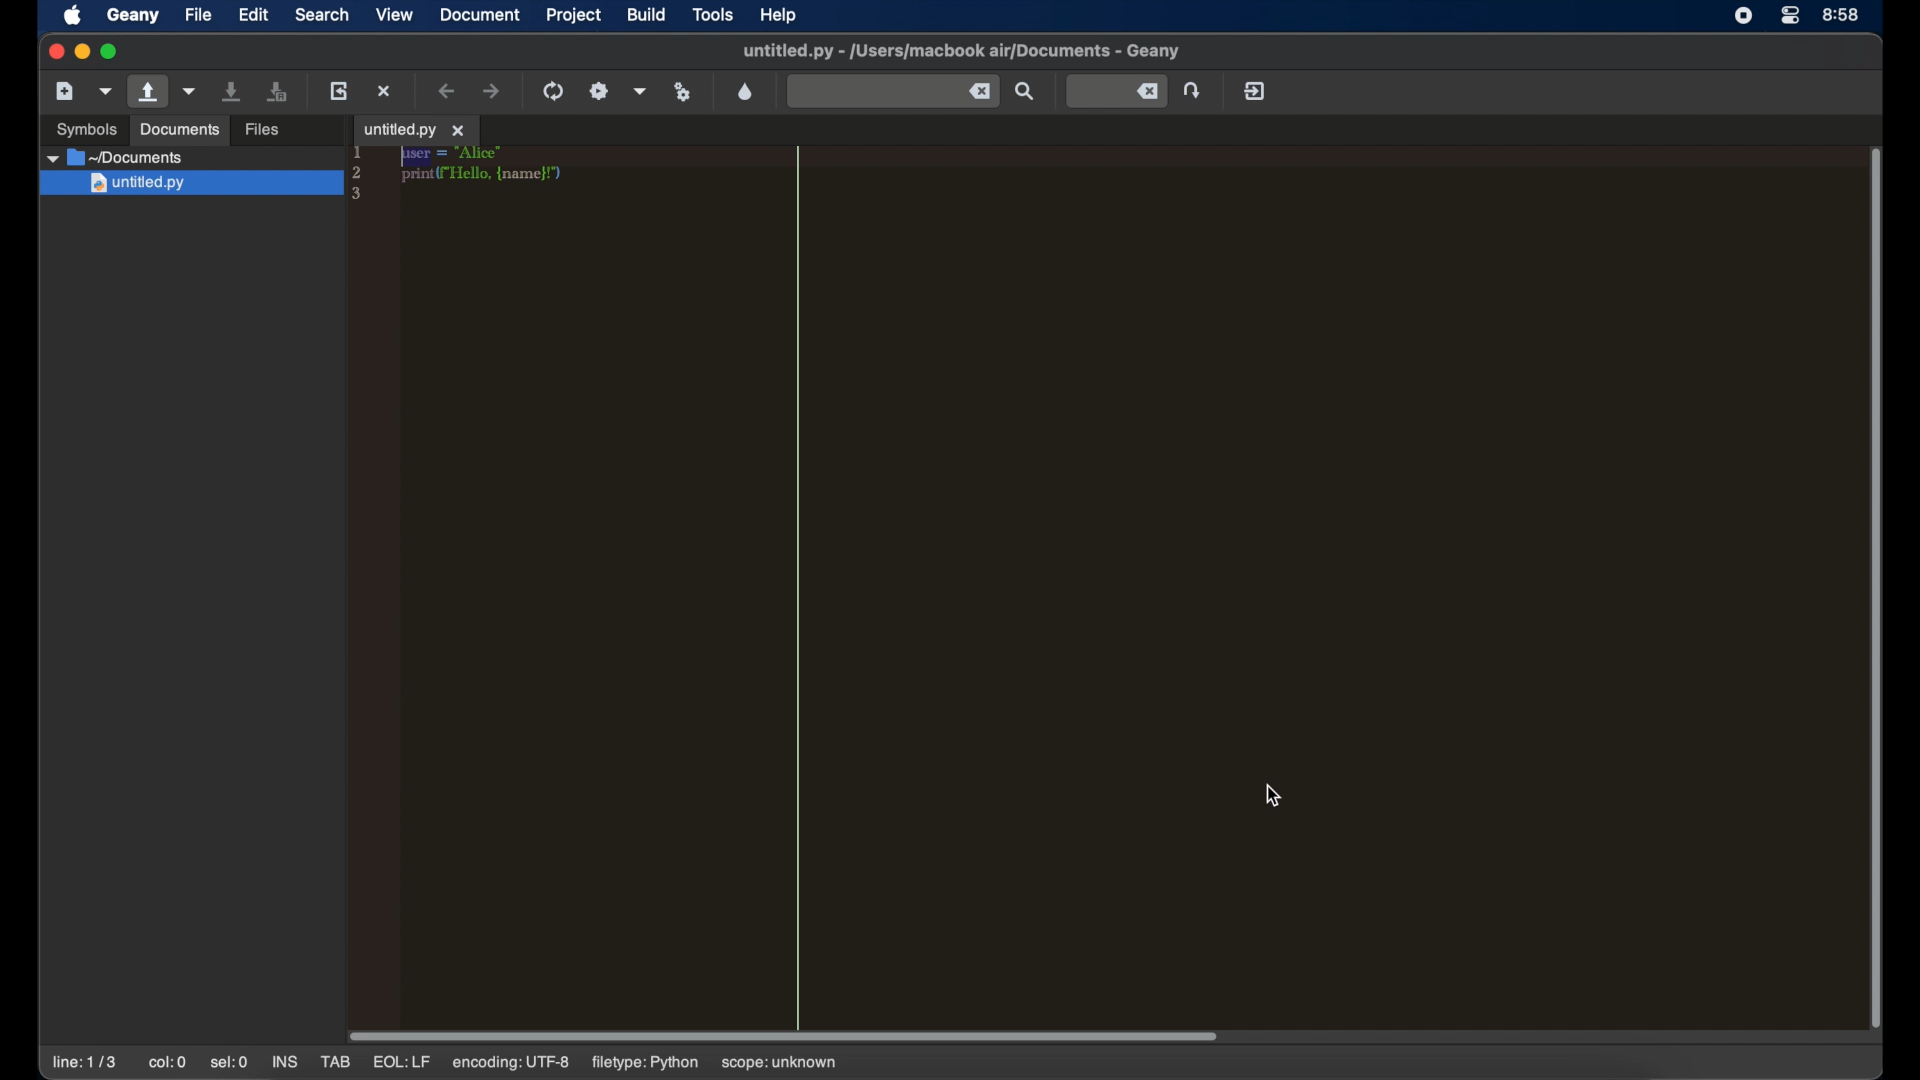 The height and width of the screenshot is (1080, 1920). What do you see at coordinates (395, 14) in the screenshot?
I see `view` at bounding box center [395, 14].